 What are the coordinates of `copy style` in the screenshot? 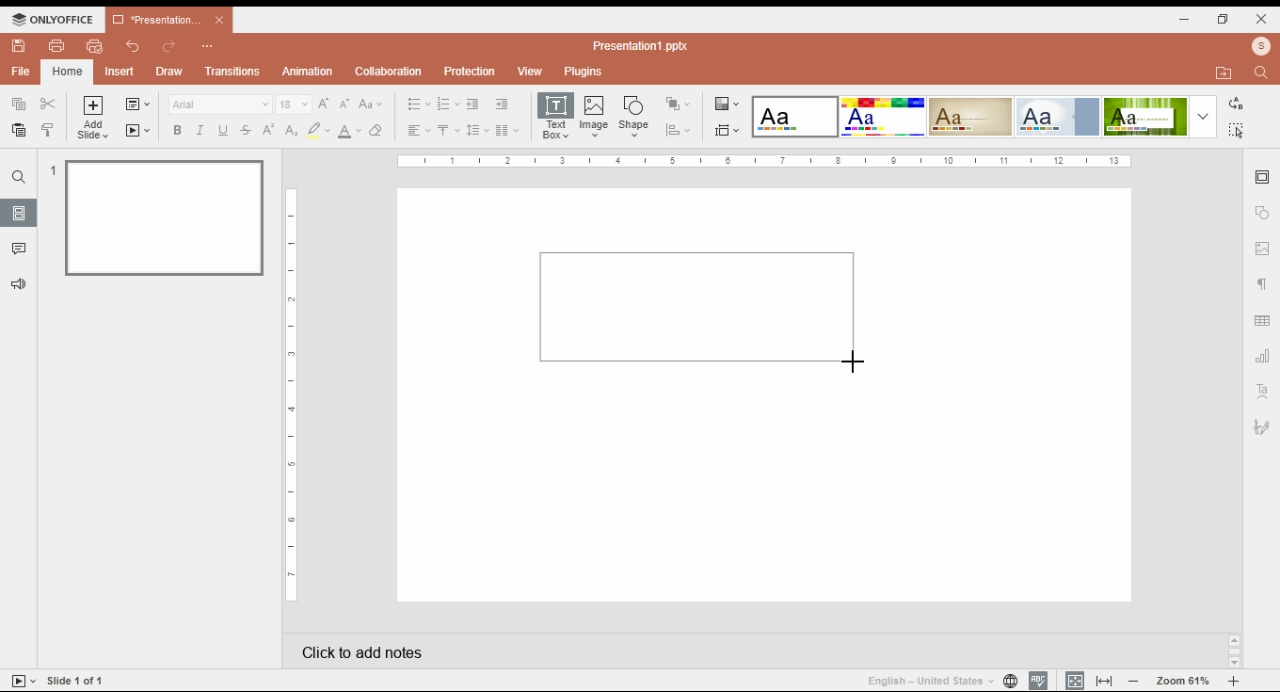 It's located at (47, 129).